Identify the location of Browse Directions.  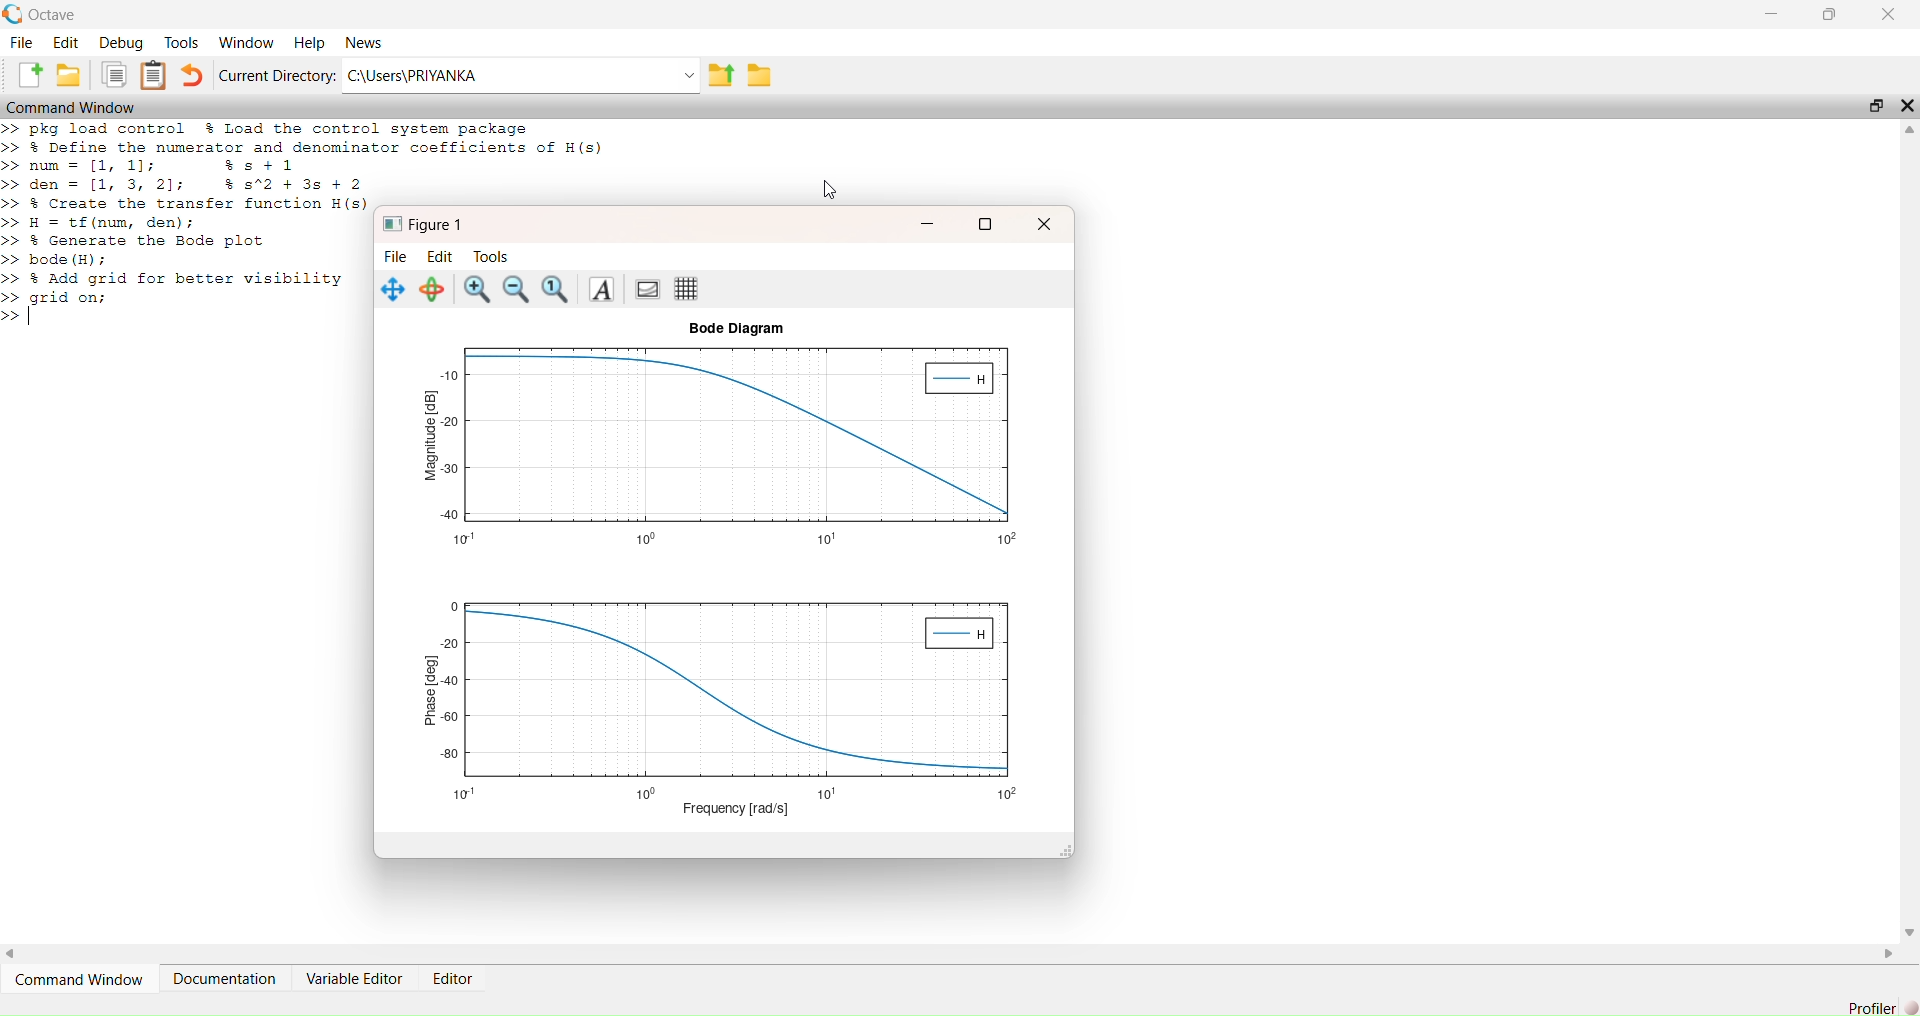
(760, 74).